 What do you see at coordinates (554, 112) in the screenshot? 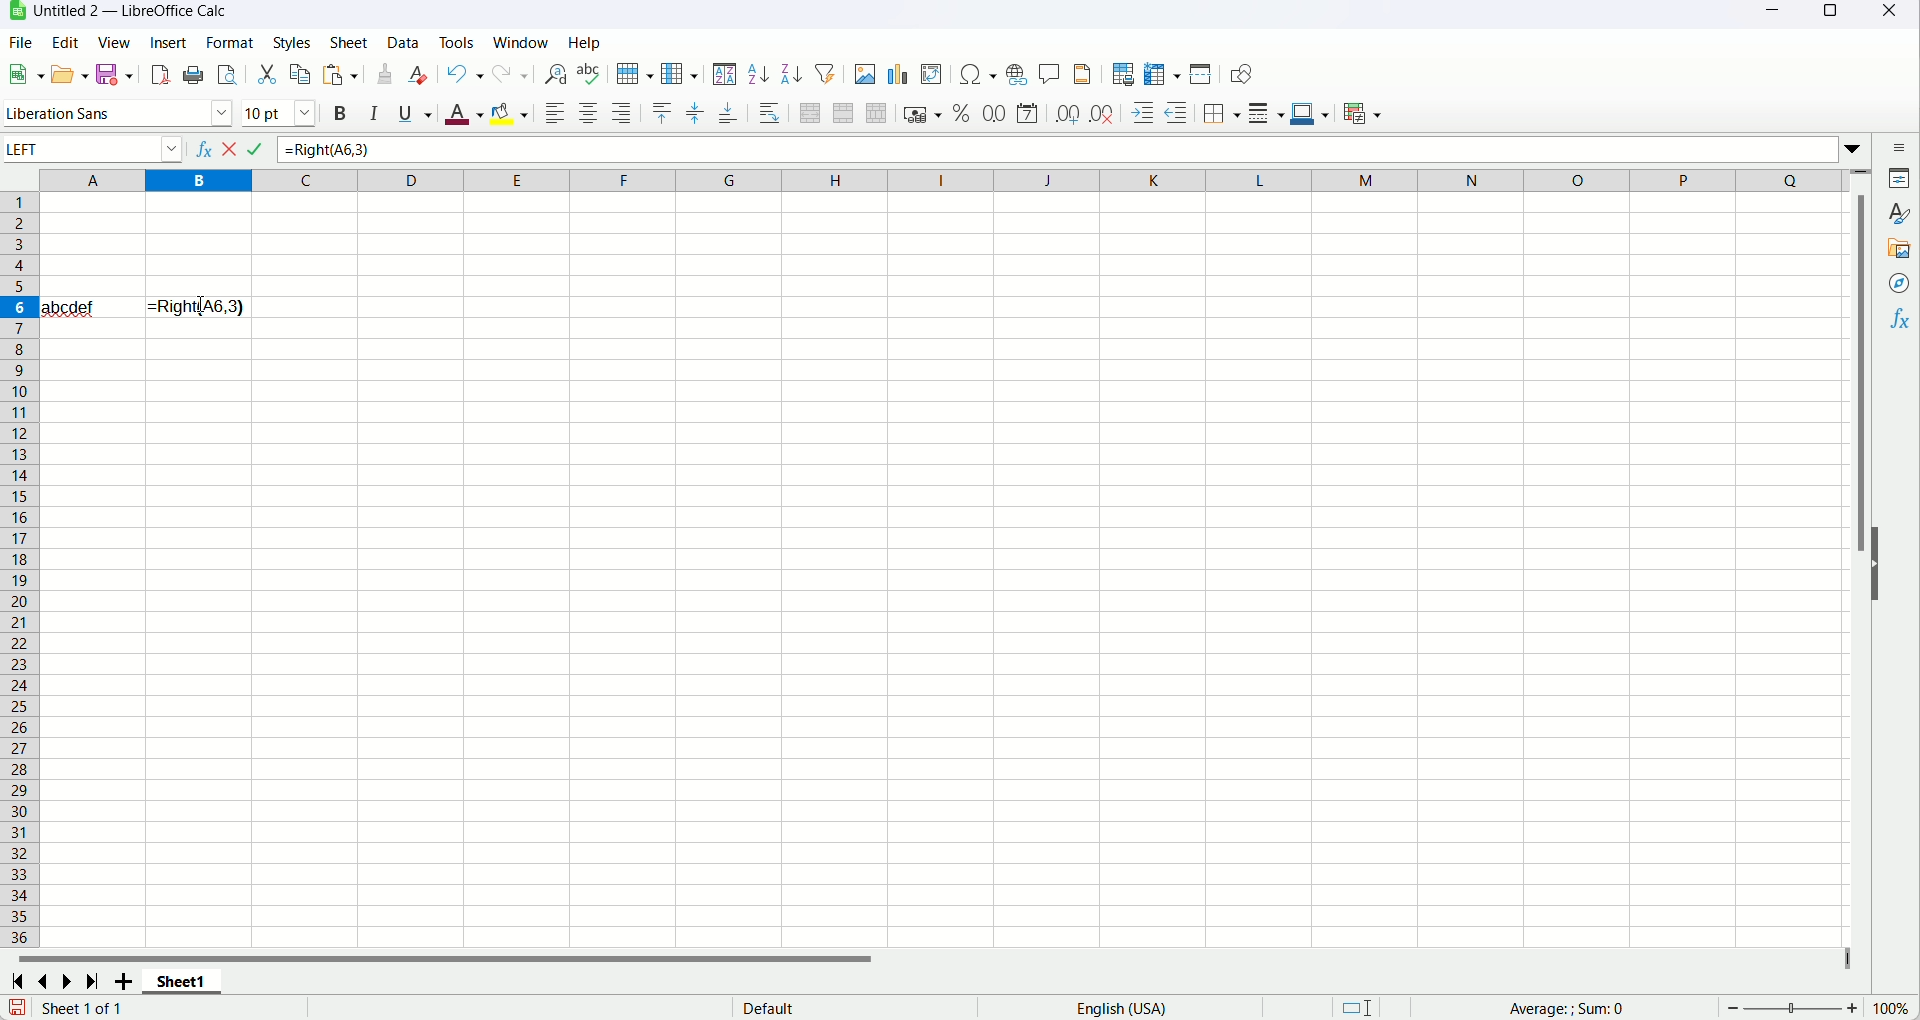
I see `align left` at bounding box center [554, 112].